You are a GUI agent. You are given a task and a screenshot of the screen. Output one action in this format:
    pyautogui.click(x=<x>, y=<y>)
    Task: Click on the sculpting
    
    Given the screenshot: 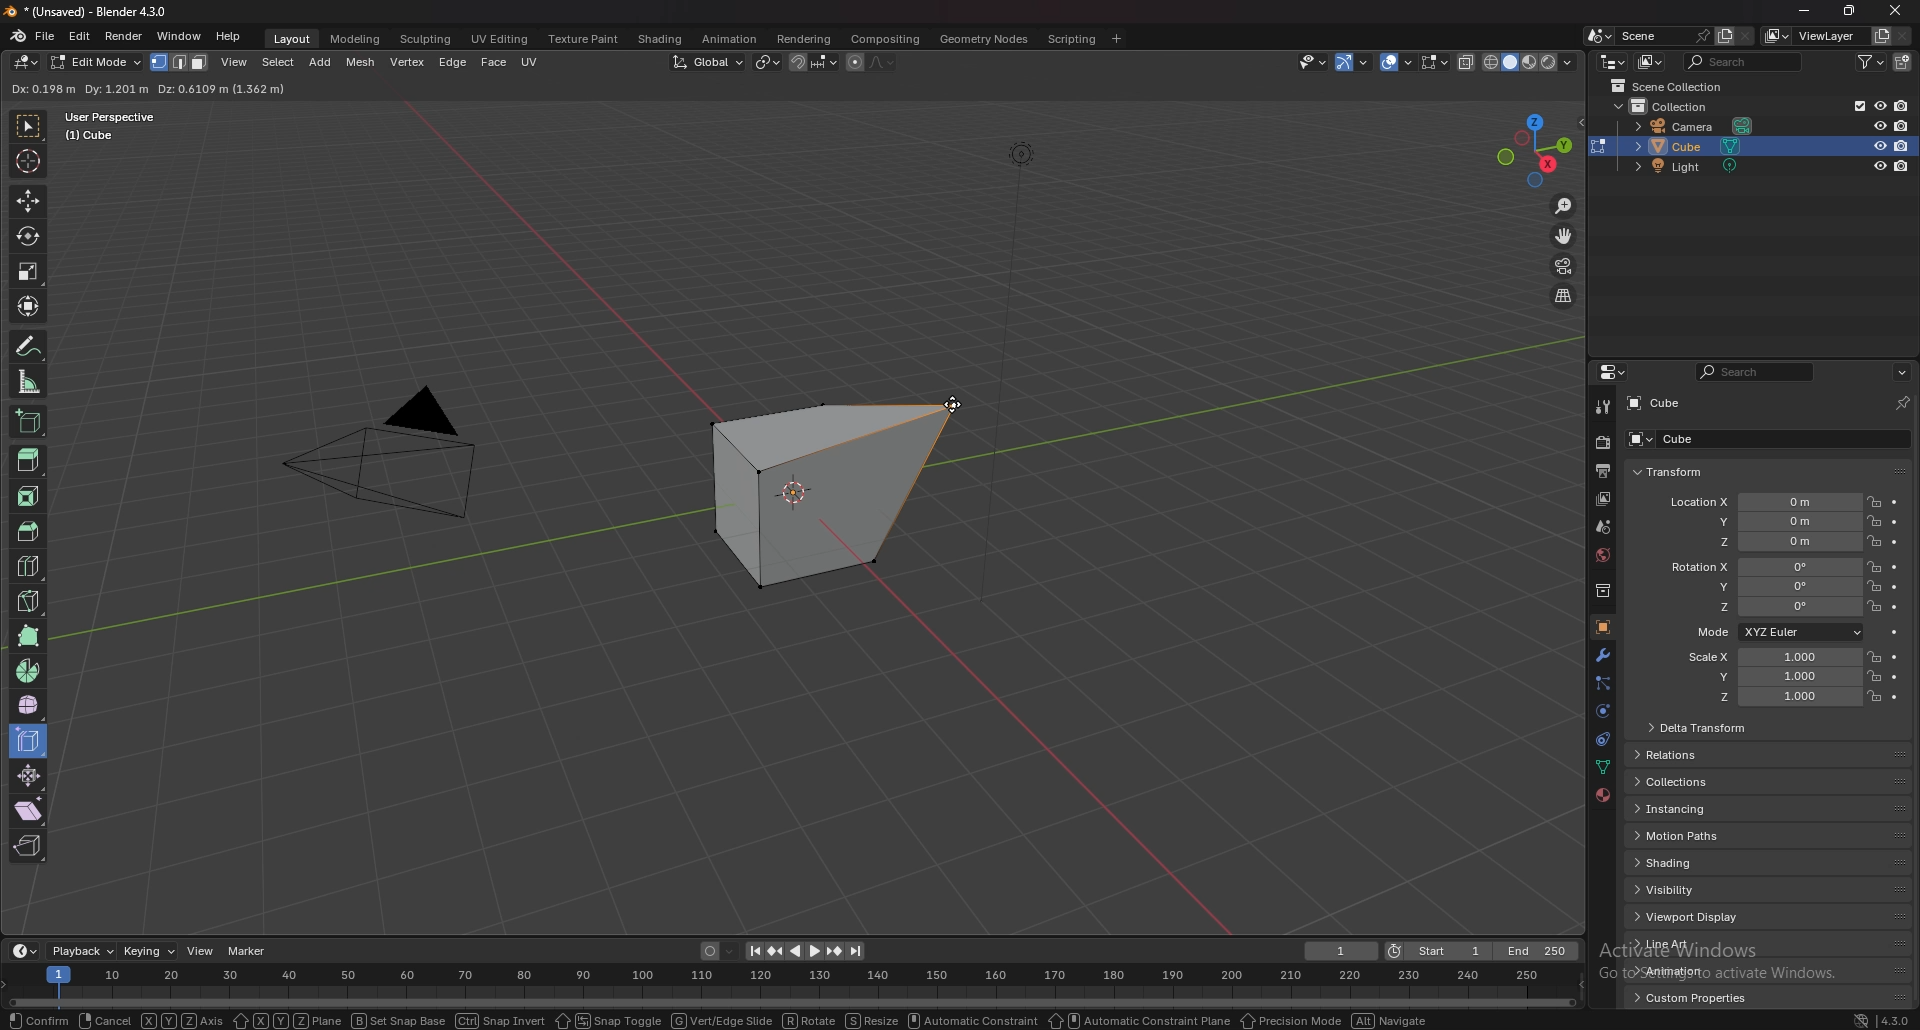 What is the action you would take?
    pyautogui.click(x=426, y=39)
    